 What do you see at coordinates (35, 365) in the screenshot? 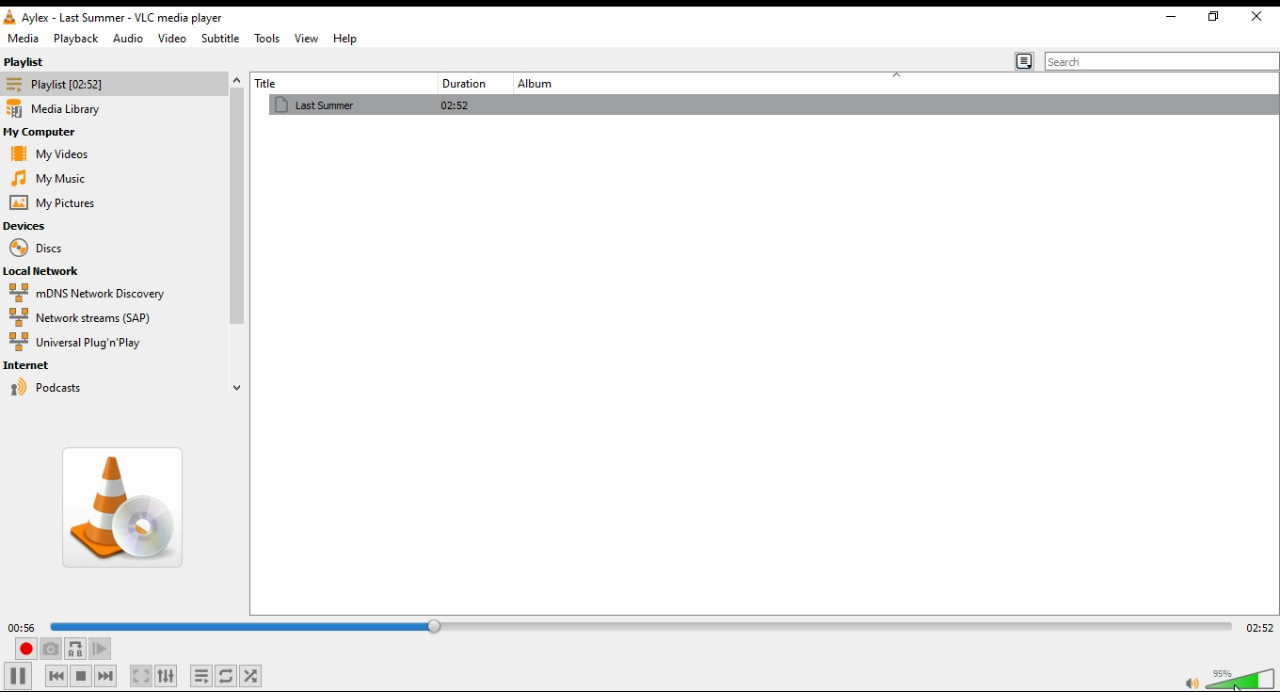
I see `internet` at bounding box center [35, 365].